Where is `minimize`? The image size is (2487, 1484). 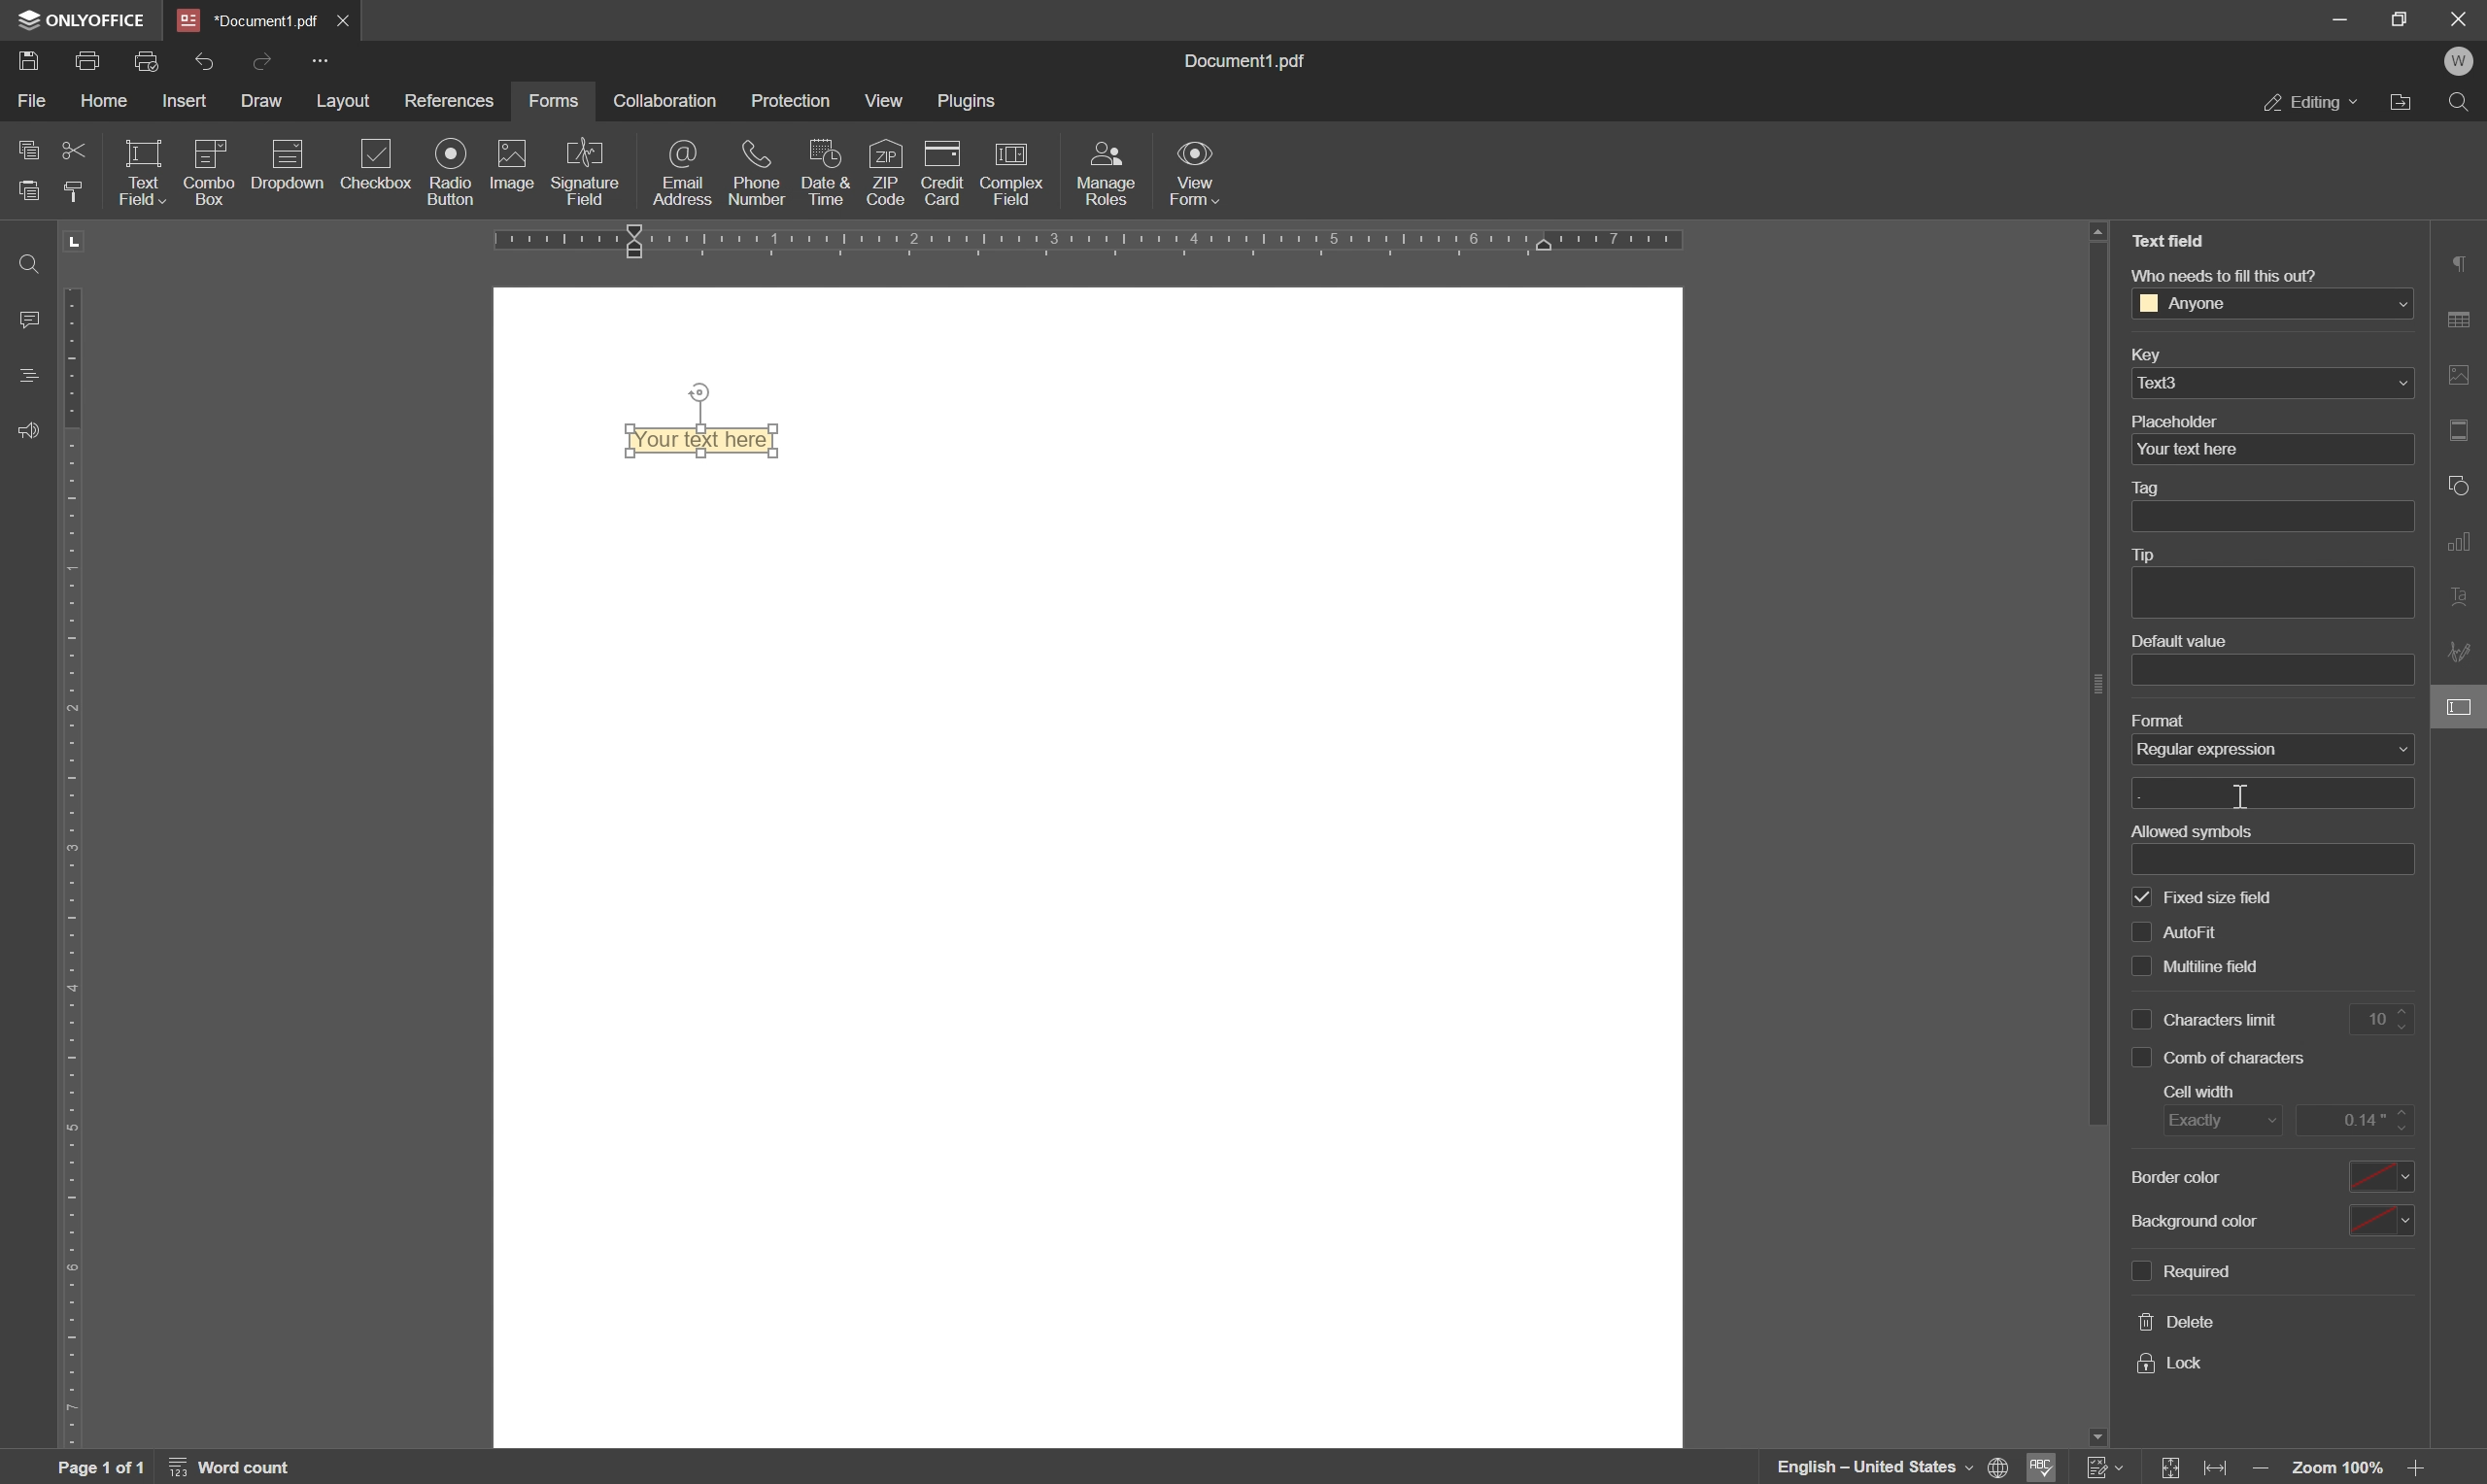 minimize is located at coordinates (2341, 21).